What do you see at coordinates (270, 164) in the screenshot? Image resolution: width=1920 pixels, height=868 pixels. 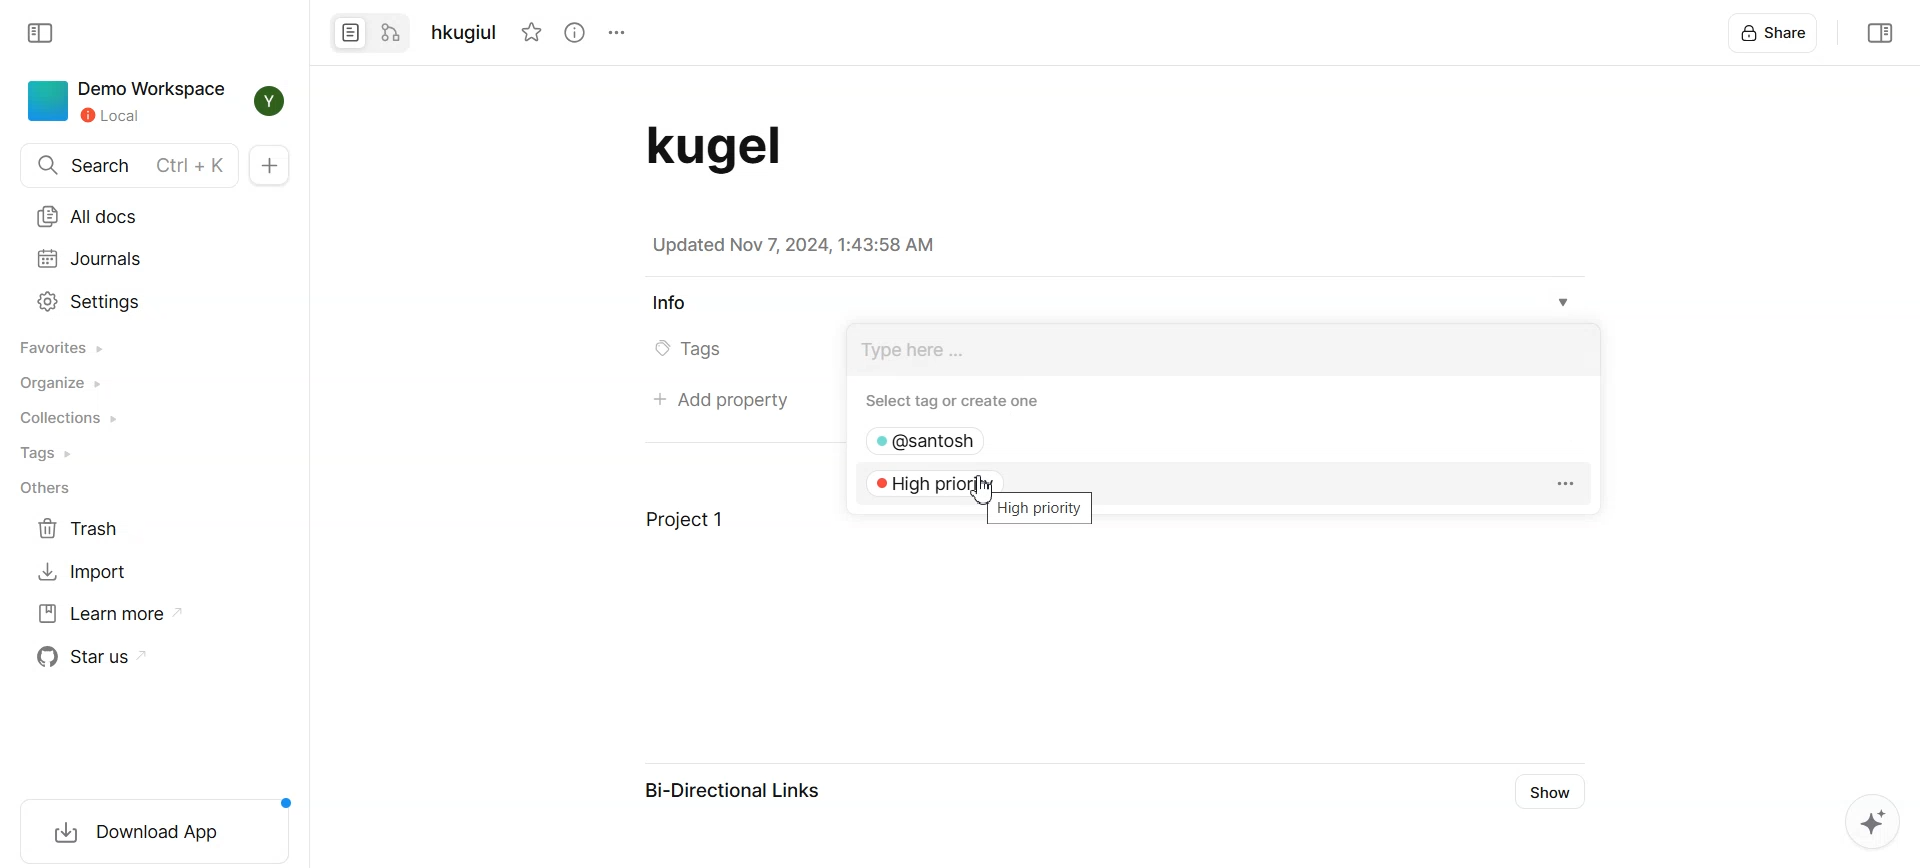 I see `New doc` at bounding box center [270, 164].